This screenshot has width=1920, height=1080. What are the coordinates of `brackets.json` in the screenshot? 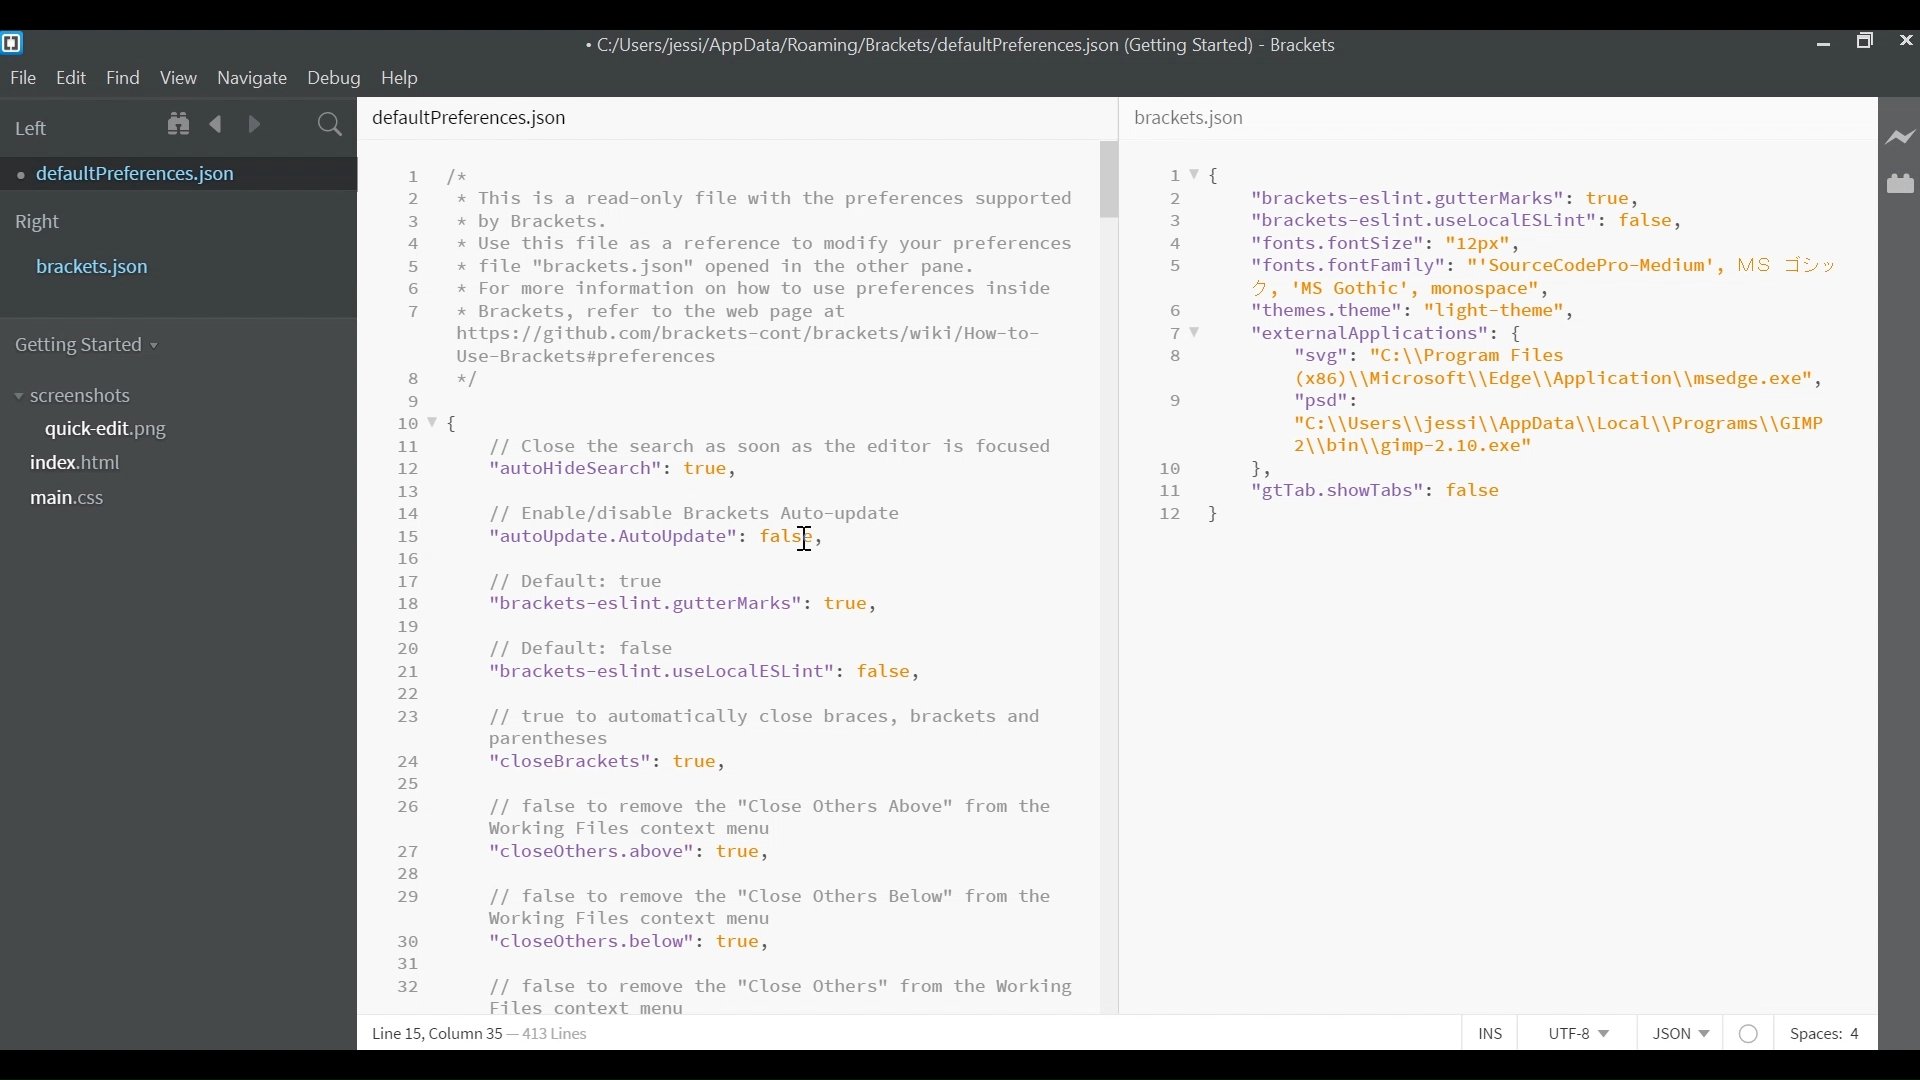 It's located at (173, 266).